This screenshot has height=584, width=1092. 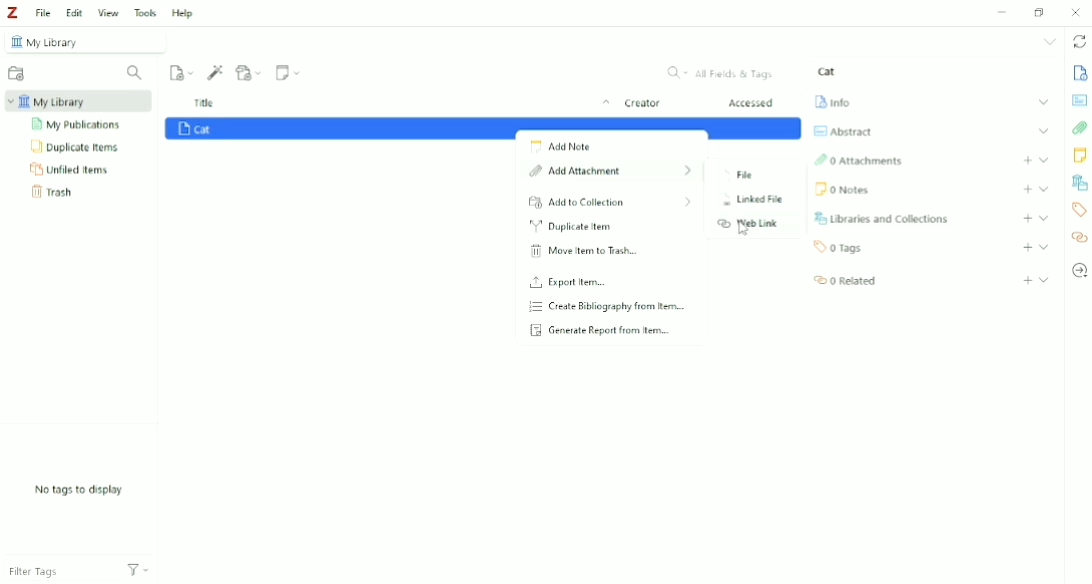 What do you see at coordinates (610, 203) in the screenshot?
I see `Add to Collection` at bounding box center [610, 203].